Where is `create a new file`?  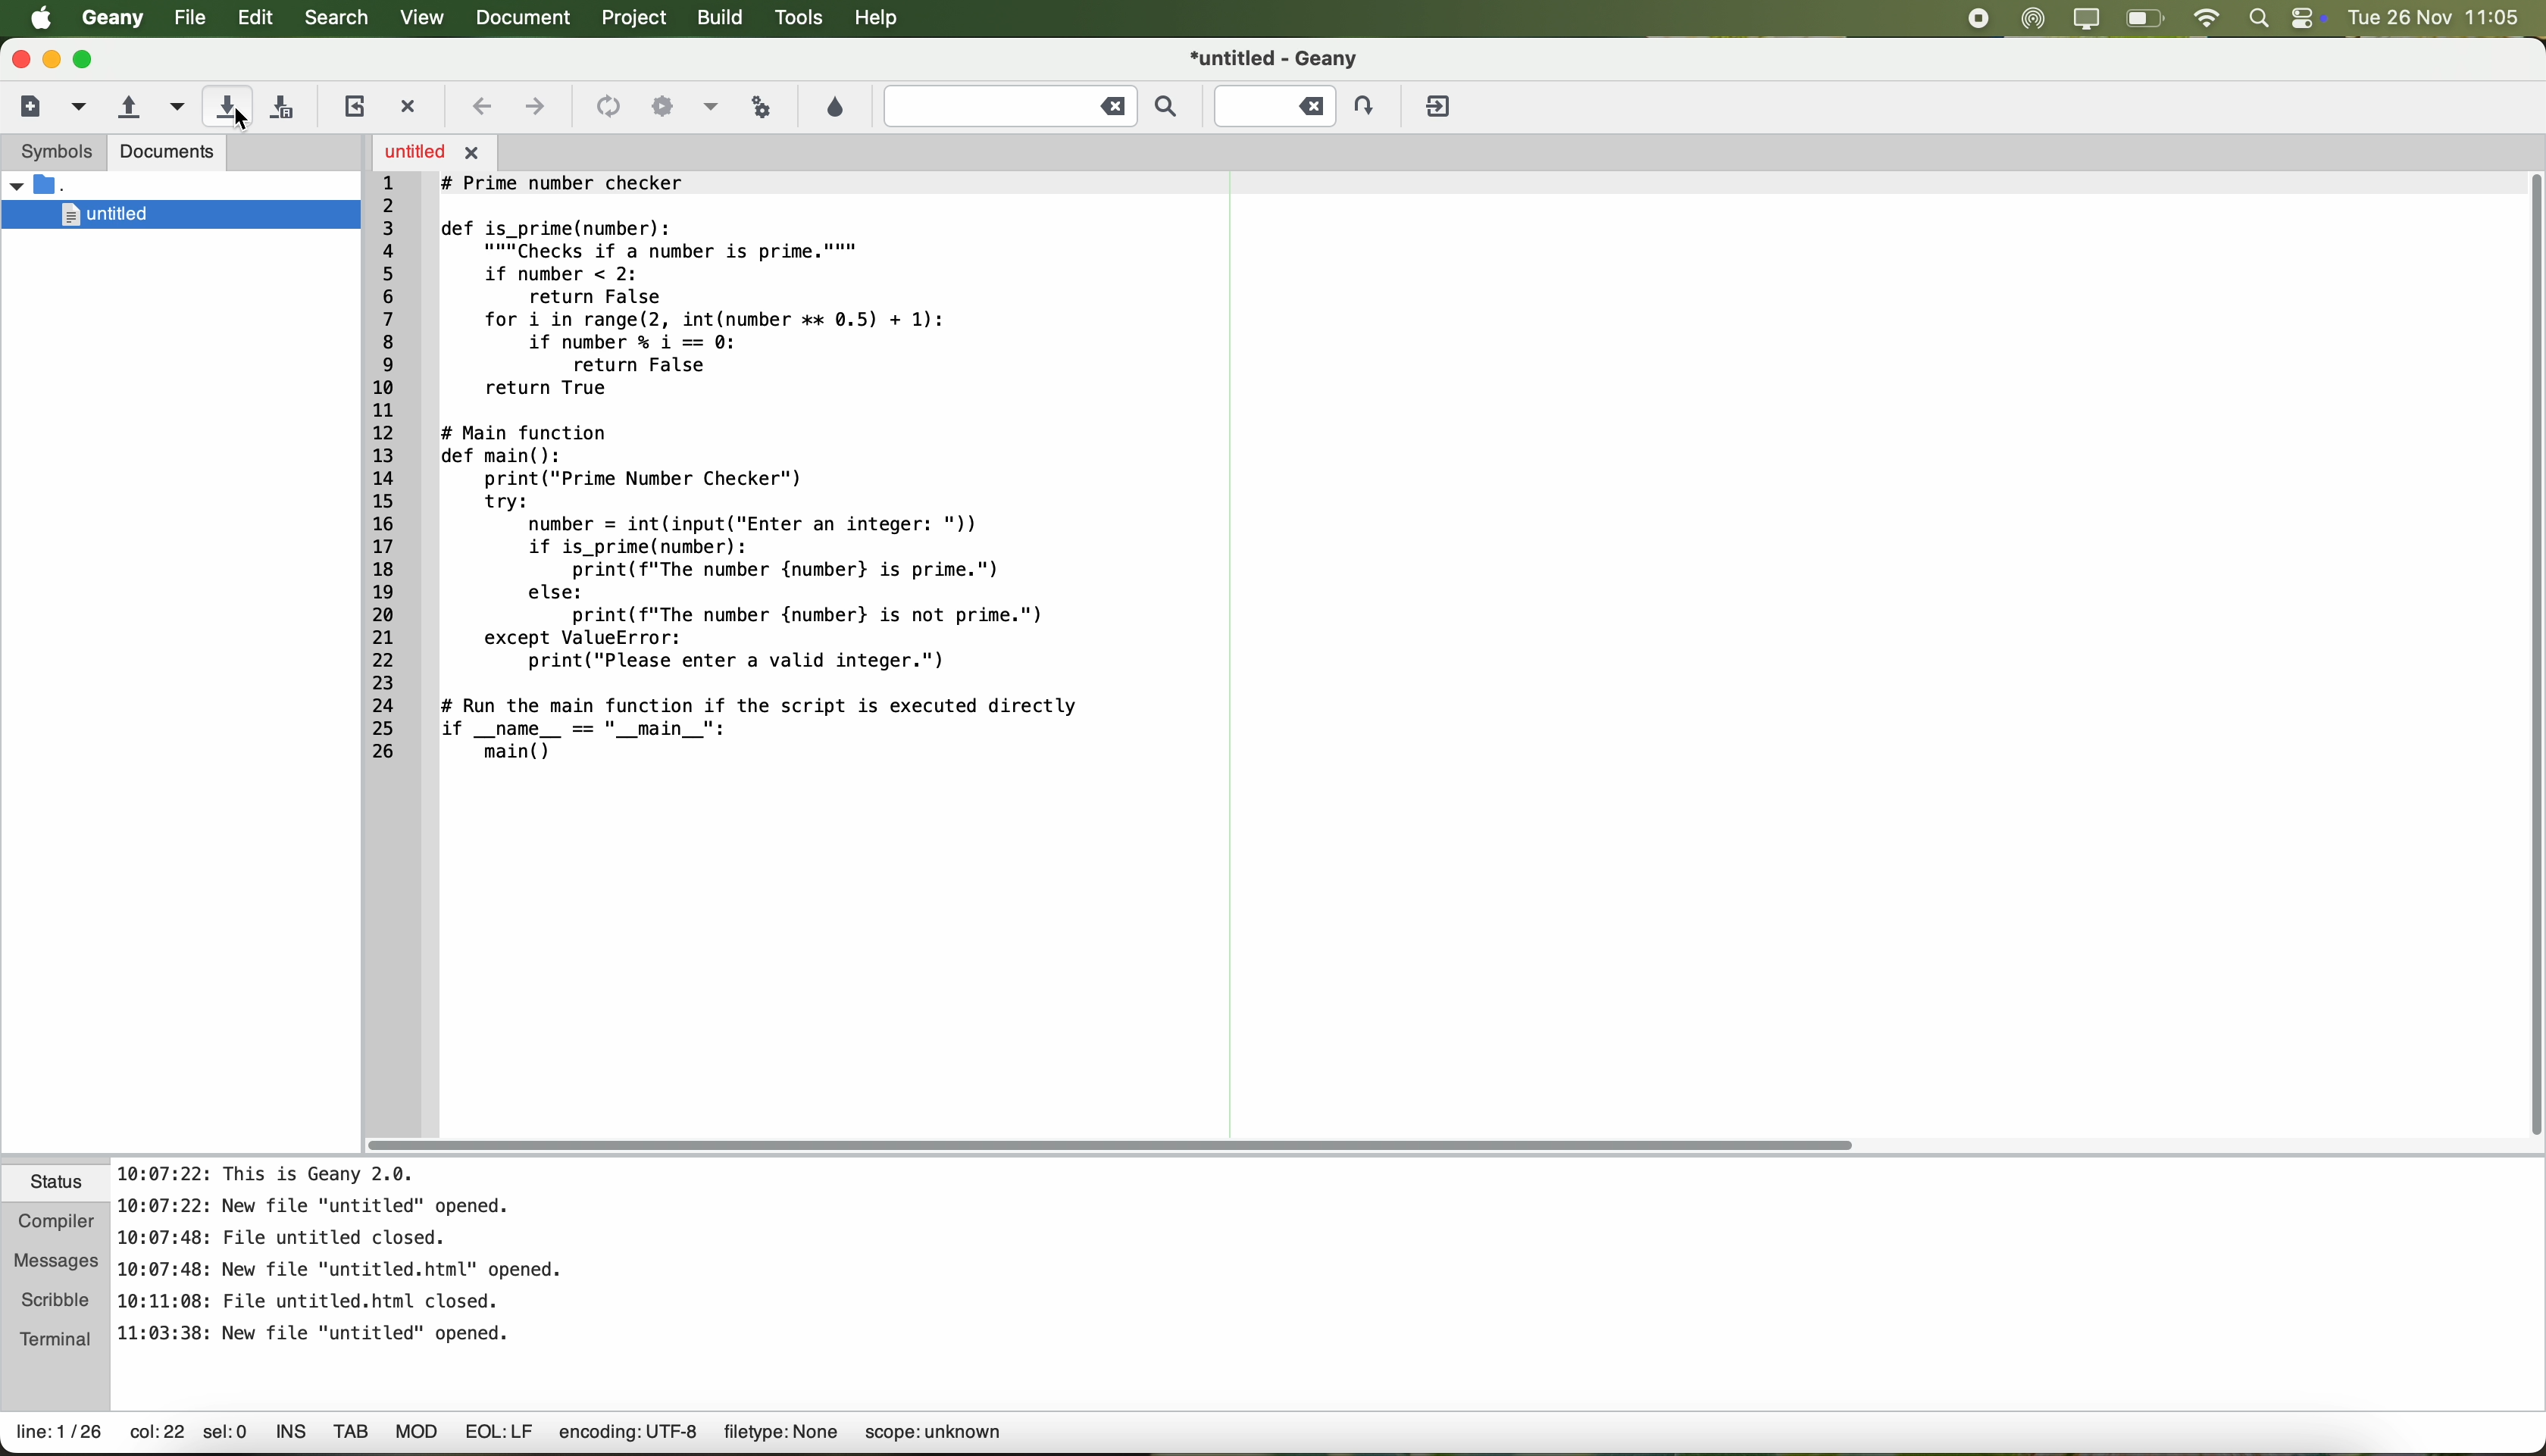 create a new file is located at coordinates (30, 106).